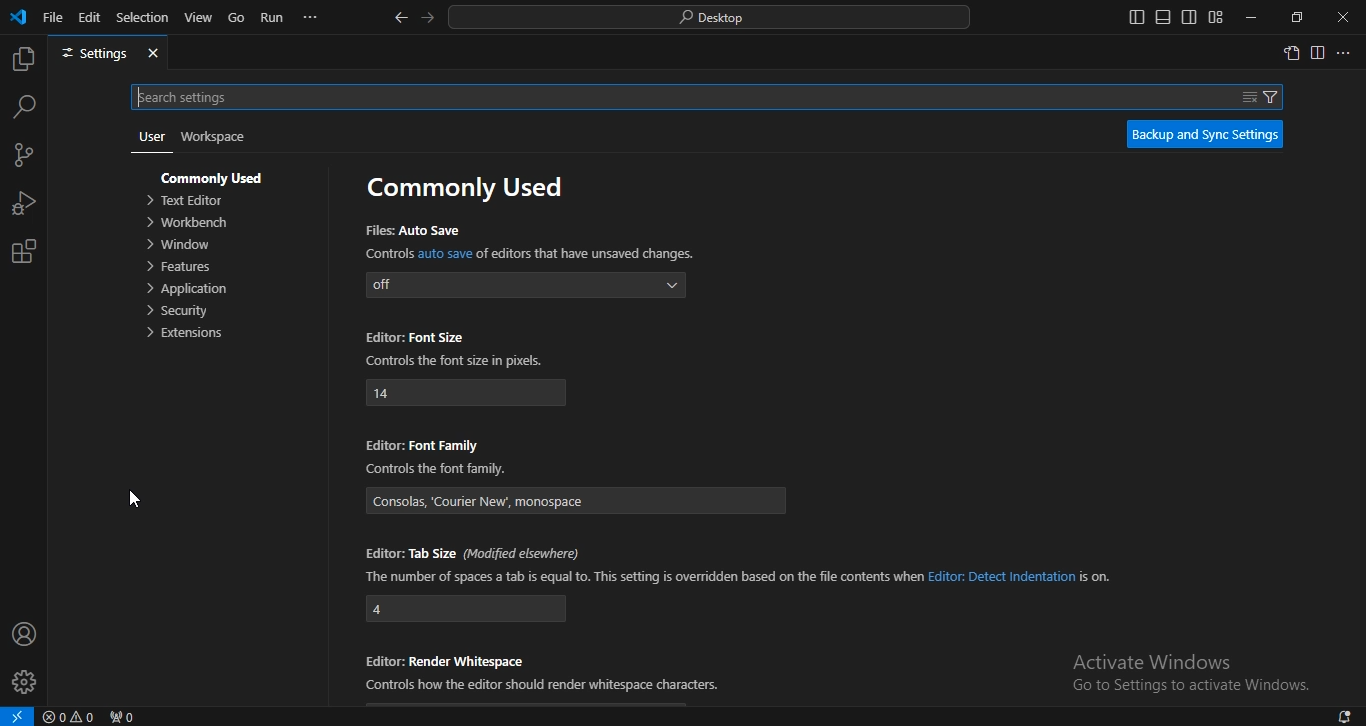 The width and height of the screenshot is (1366, 726). I want to click on features, so click(181, 268).